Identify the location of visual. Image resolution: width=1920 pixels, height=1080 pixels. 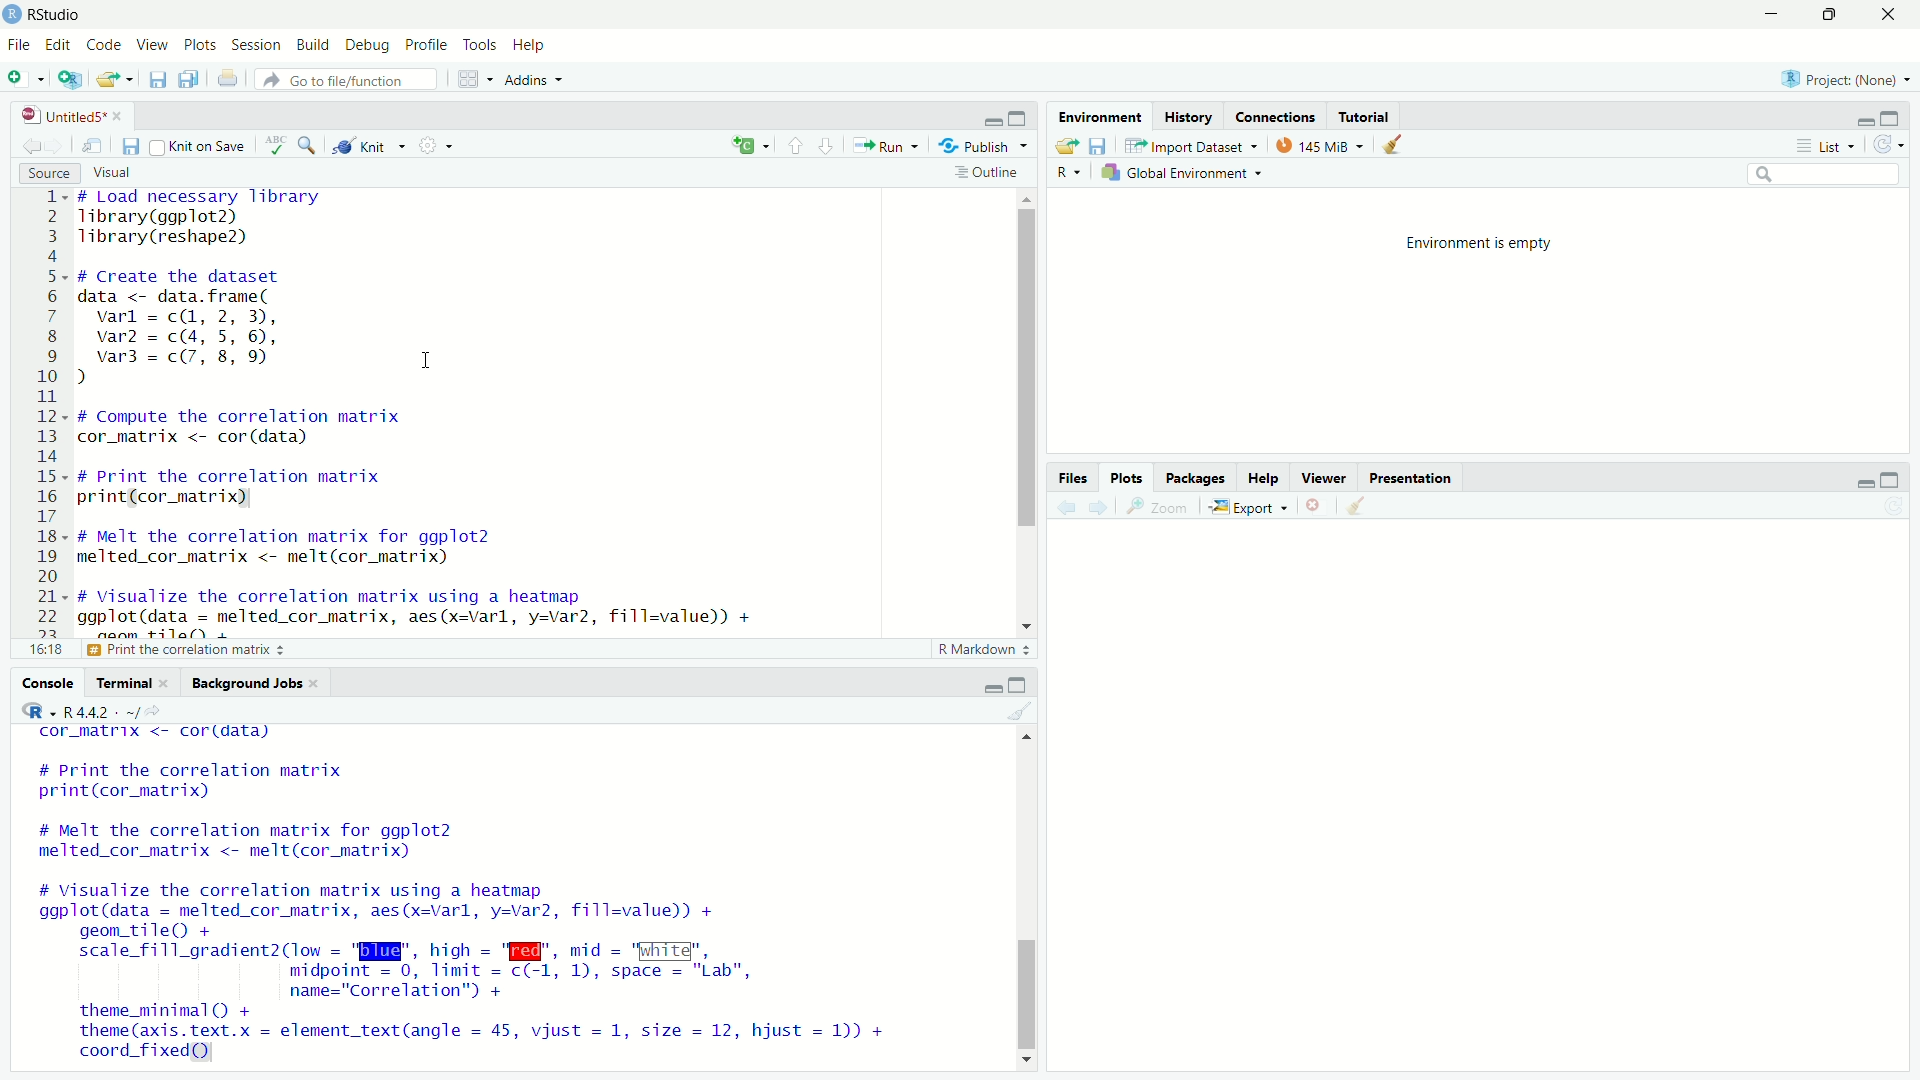
(114, 173).